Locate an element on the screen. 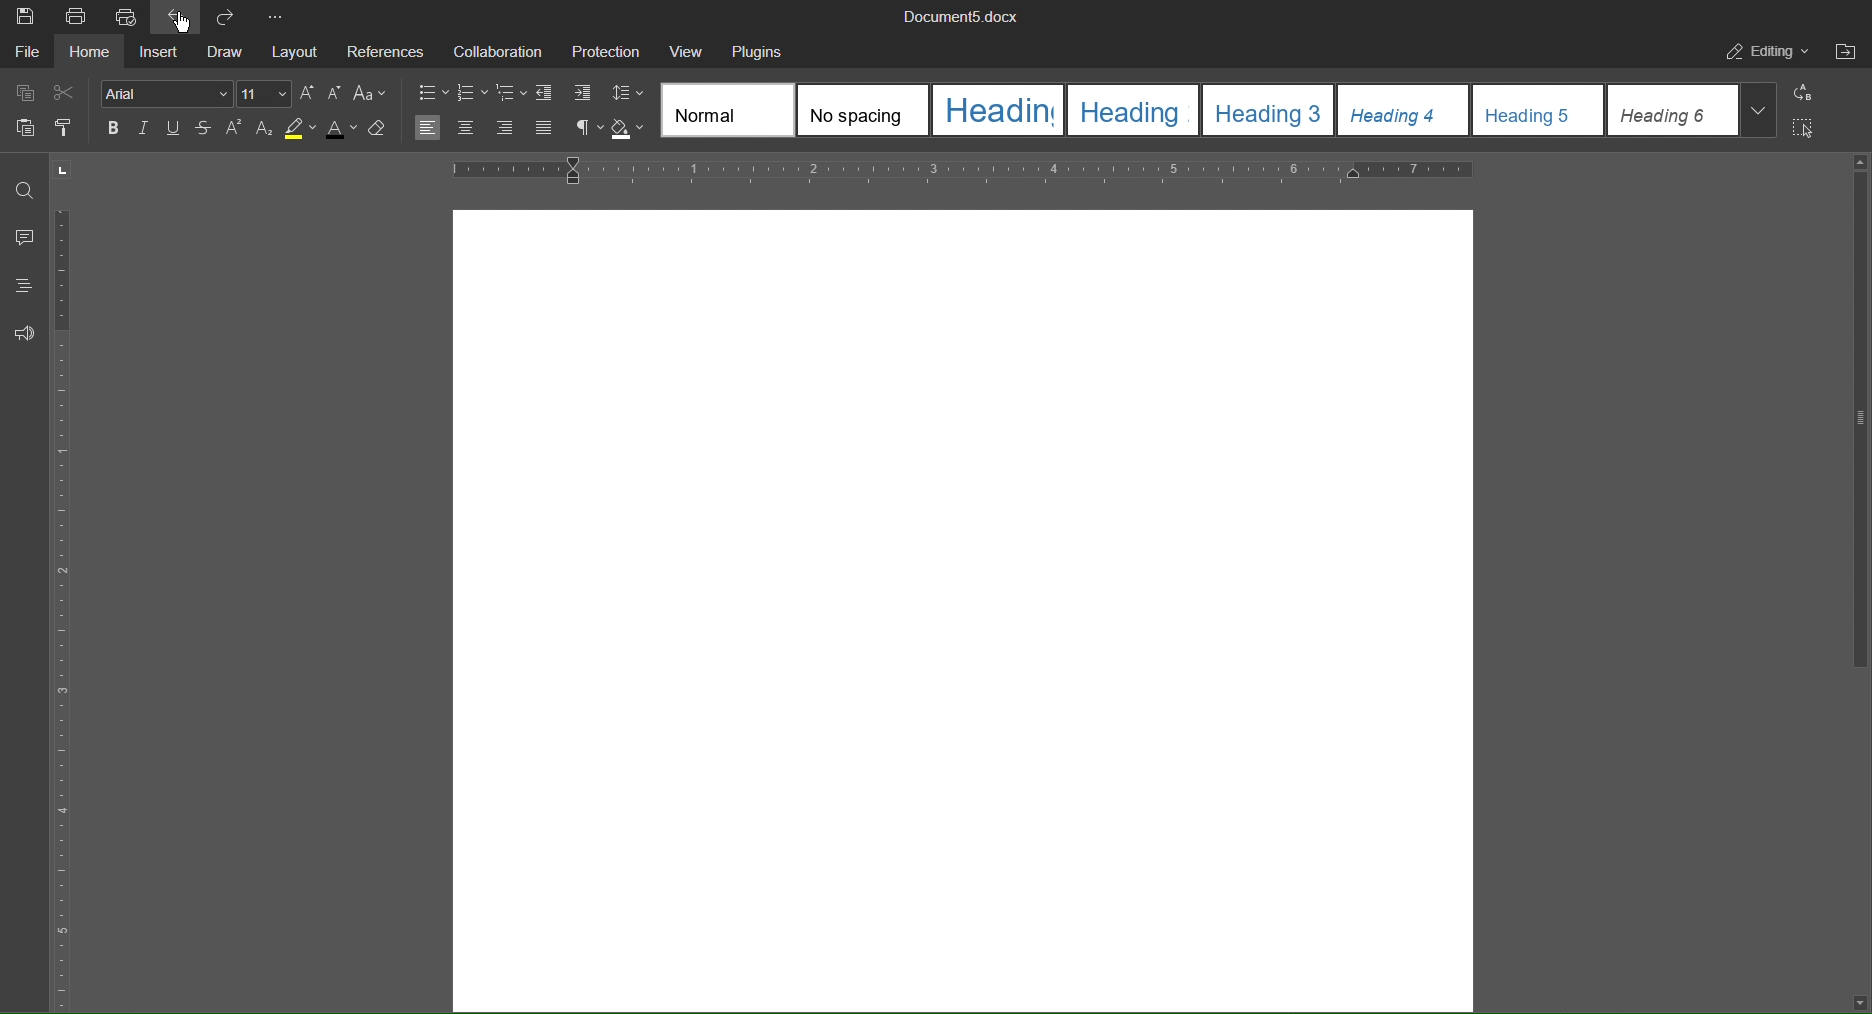 This screenshot has width=1872, height=1014. Replace is located at coordinates (1808, 93).